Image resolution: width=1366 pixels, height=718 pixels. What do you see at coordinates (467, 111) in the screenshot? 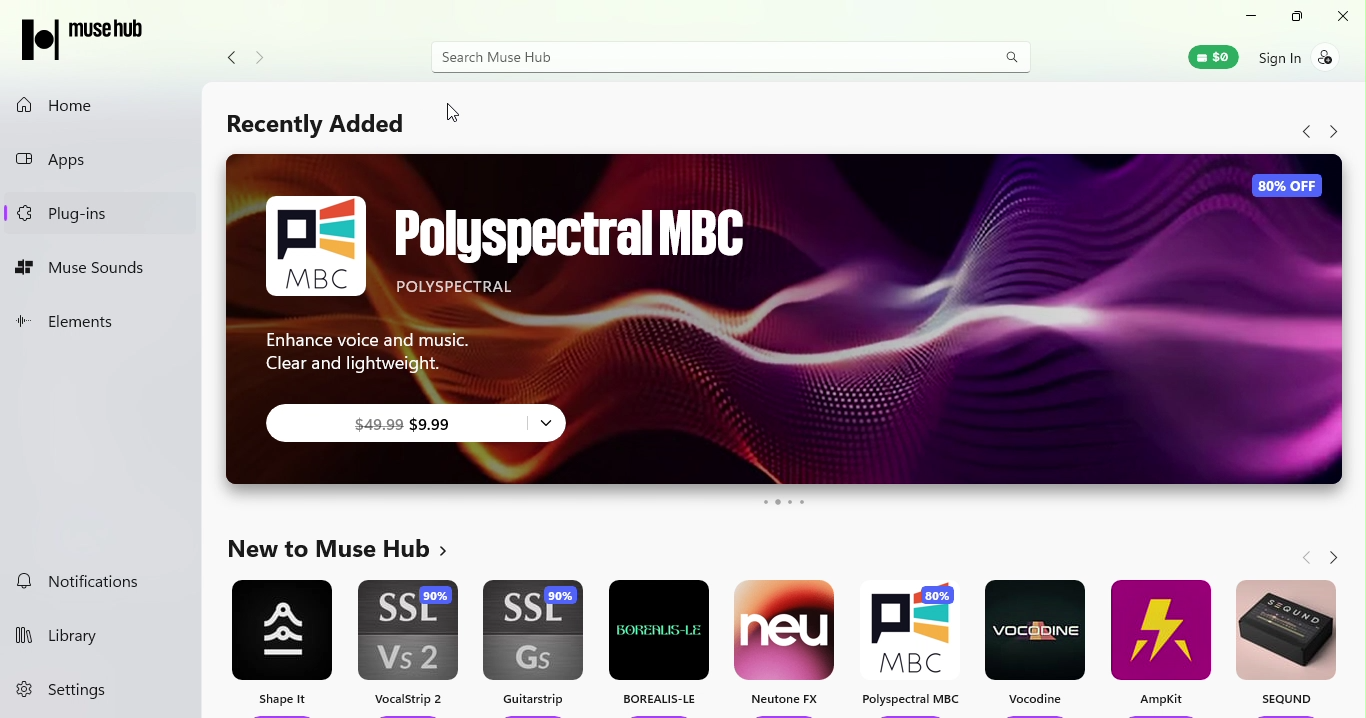
I see `Cursor` at bounding box center [467, 111].